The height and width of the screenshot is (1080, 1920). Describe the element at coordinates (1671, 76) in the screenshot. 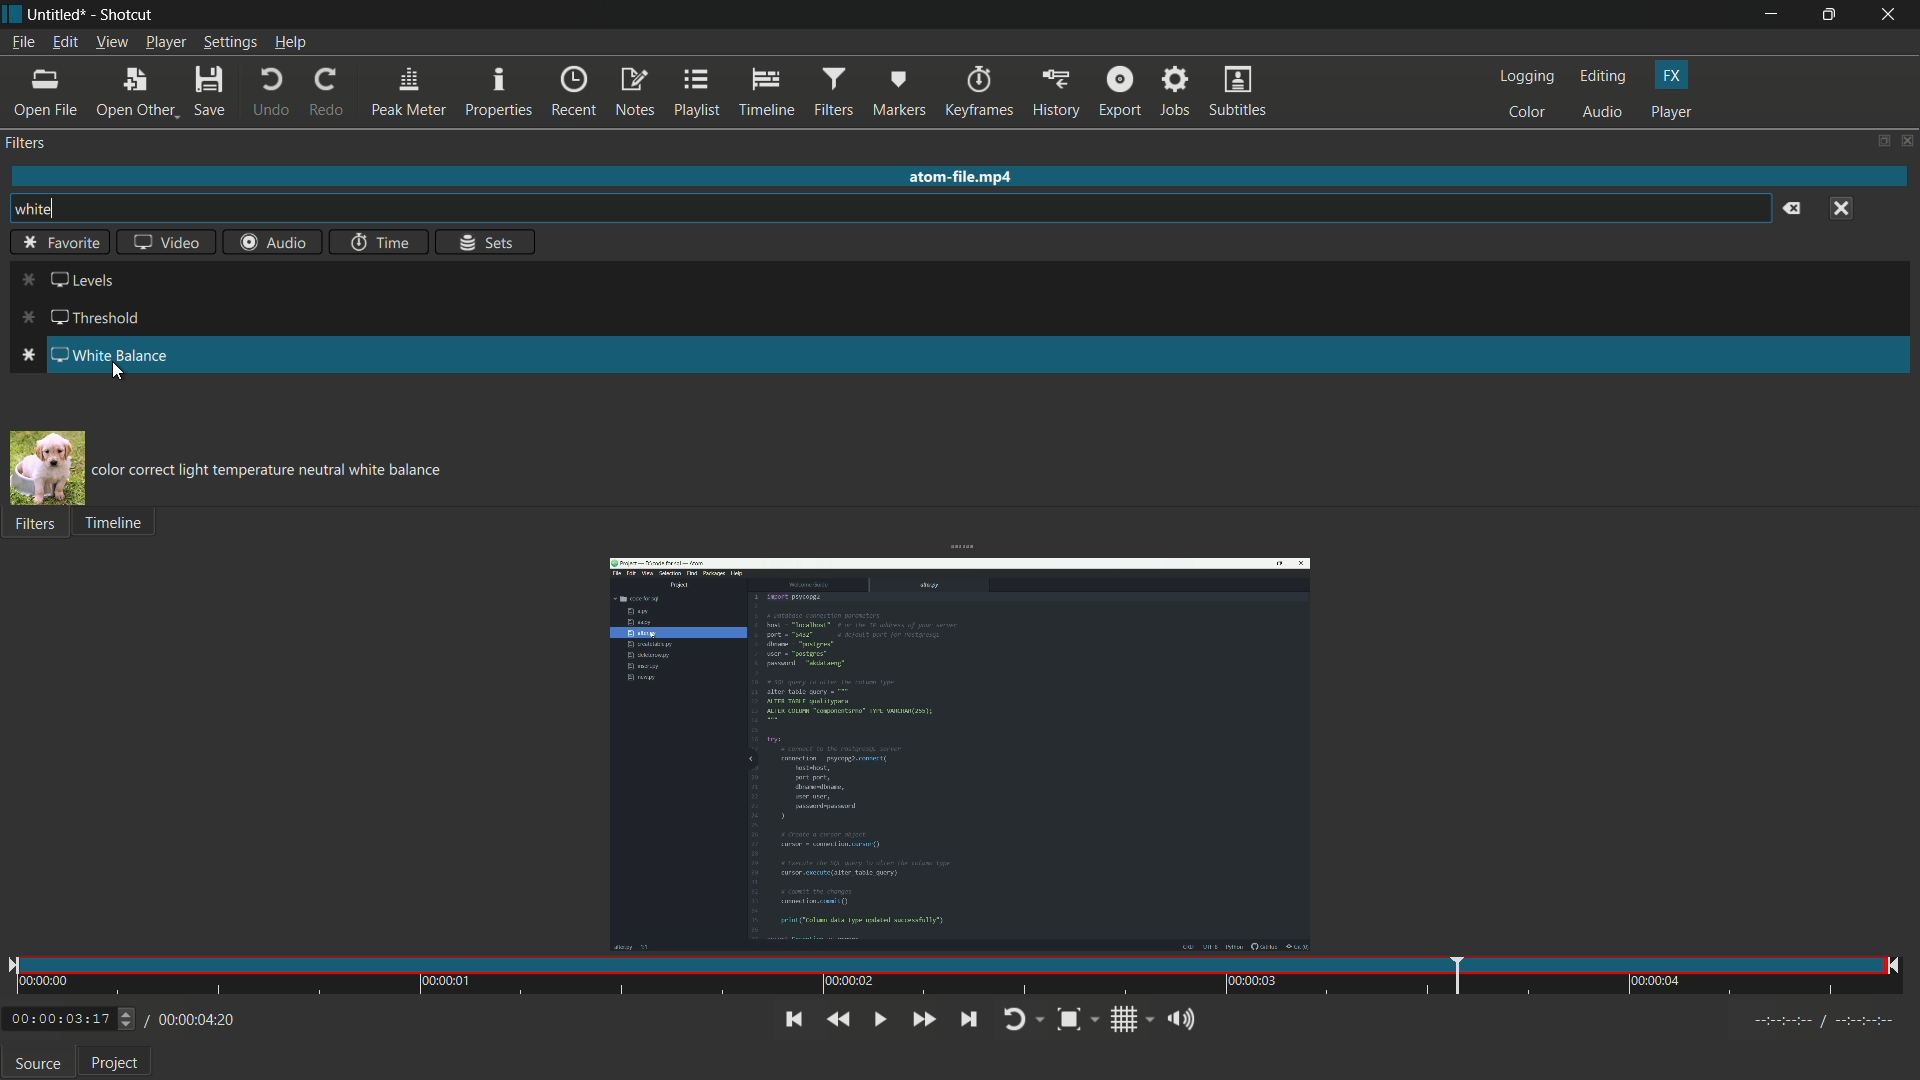

I see `fx` at that location.